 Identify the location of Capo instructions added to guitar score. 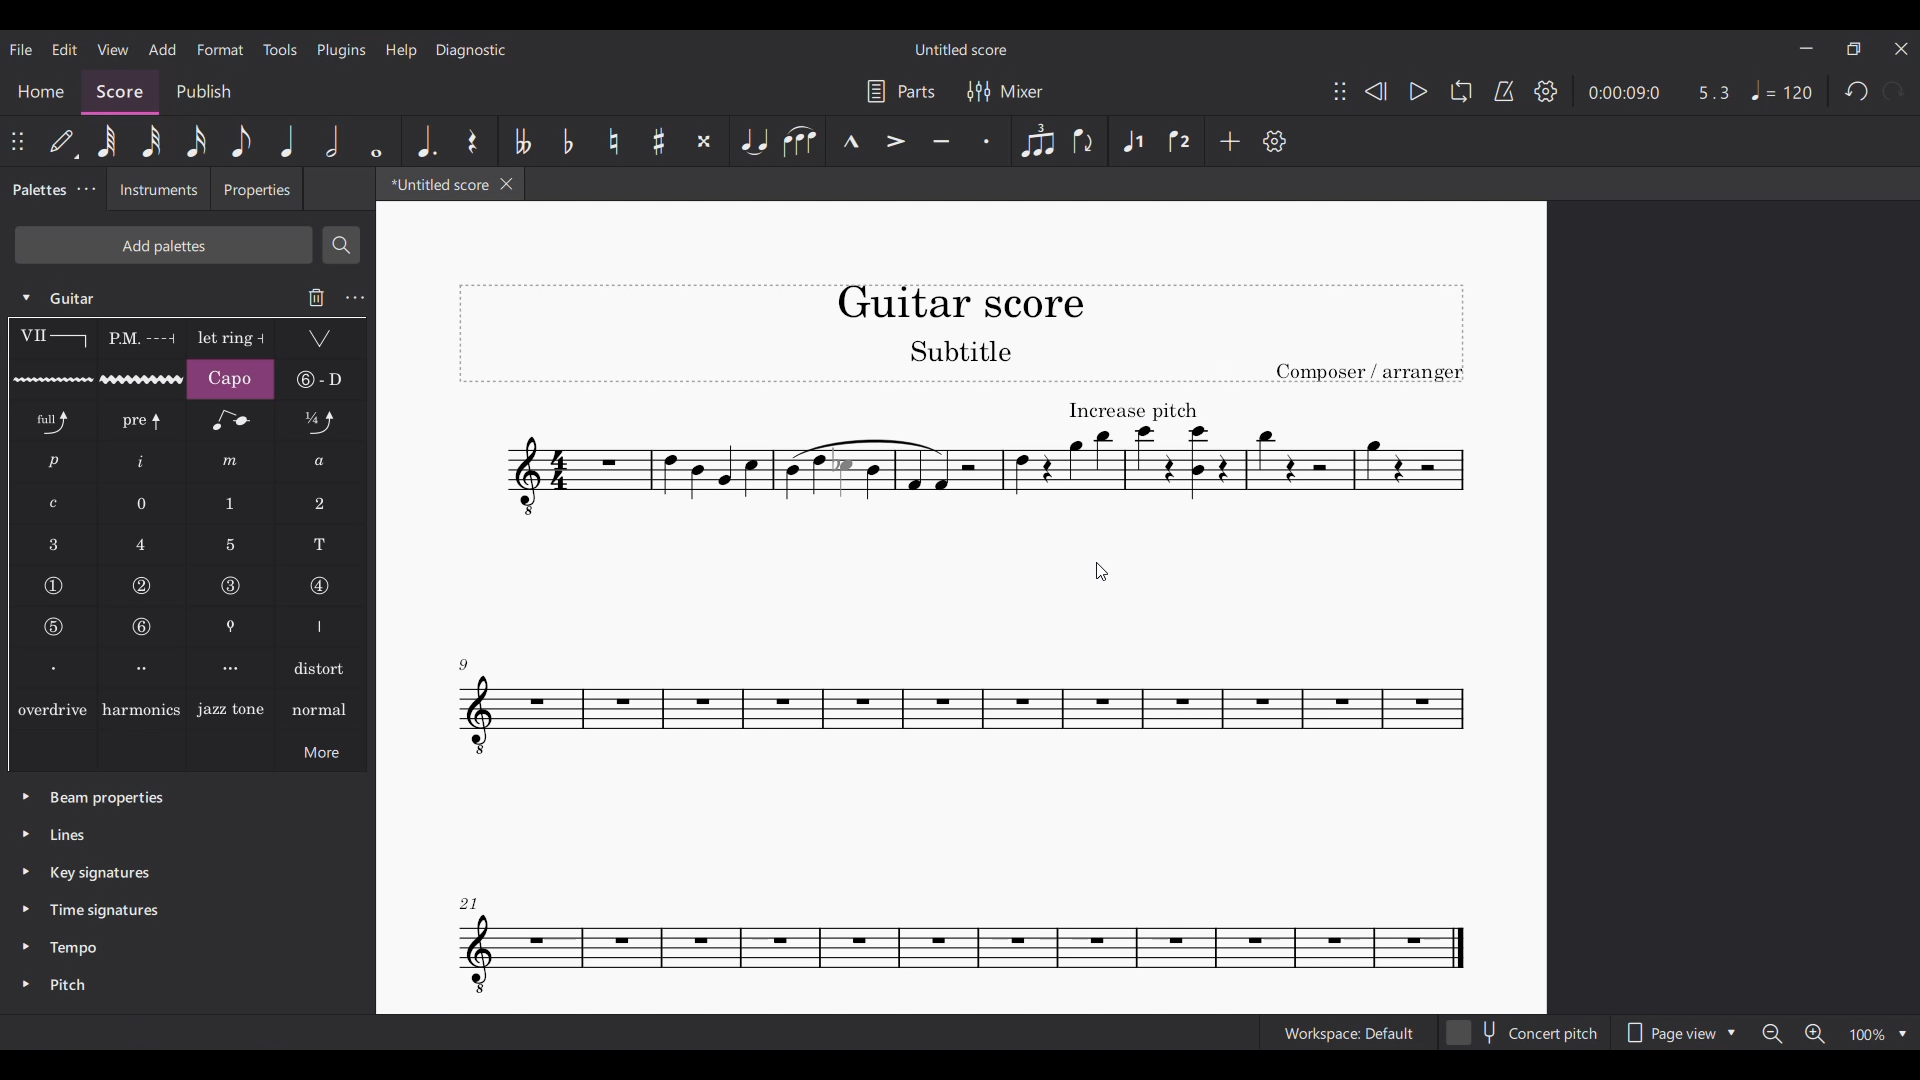
(981, 459).